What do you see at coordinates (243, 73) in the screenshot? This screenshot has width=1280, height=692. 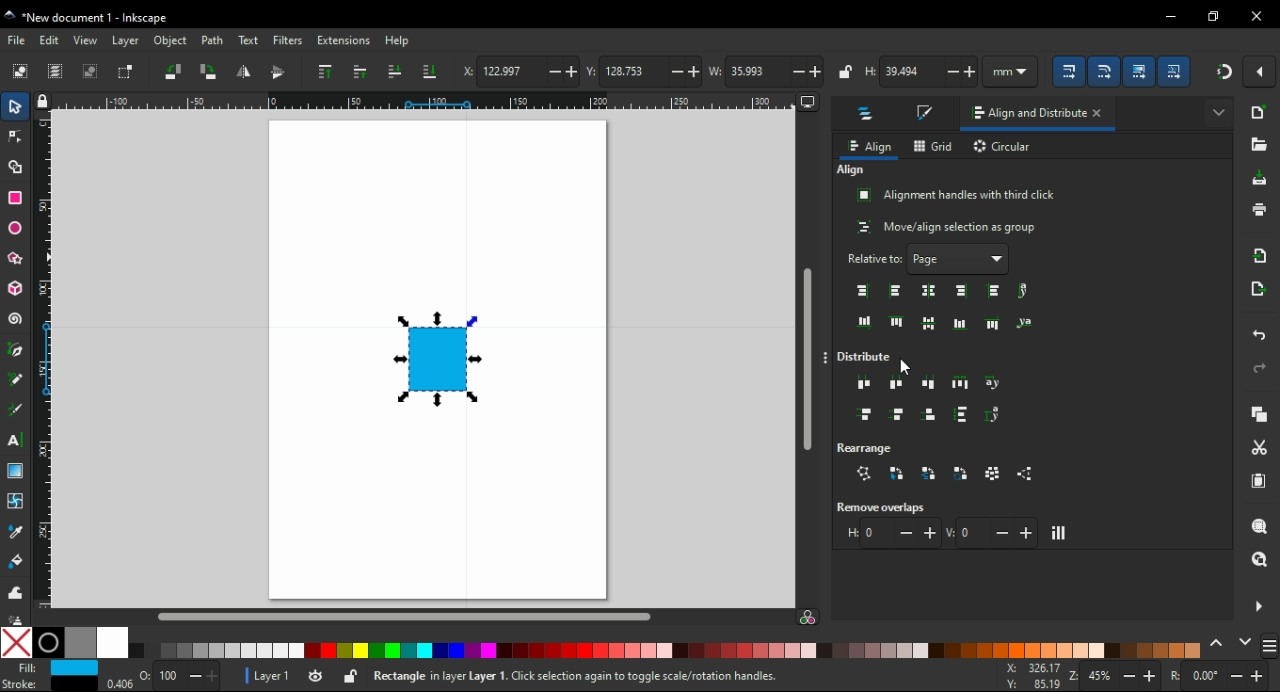 I see `object flip horizontal` at bounding box center [243, 73].